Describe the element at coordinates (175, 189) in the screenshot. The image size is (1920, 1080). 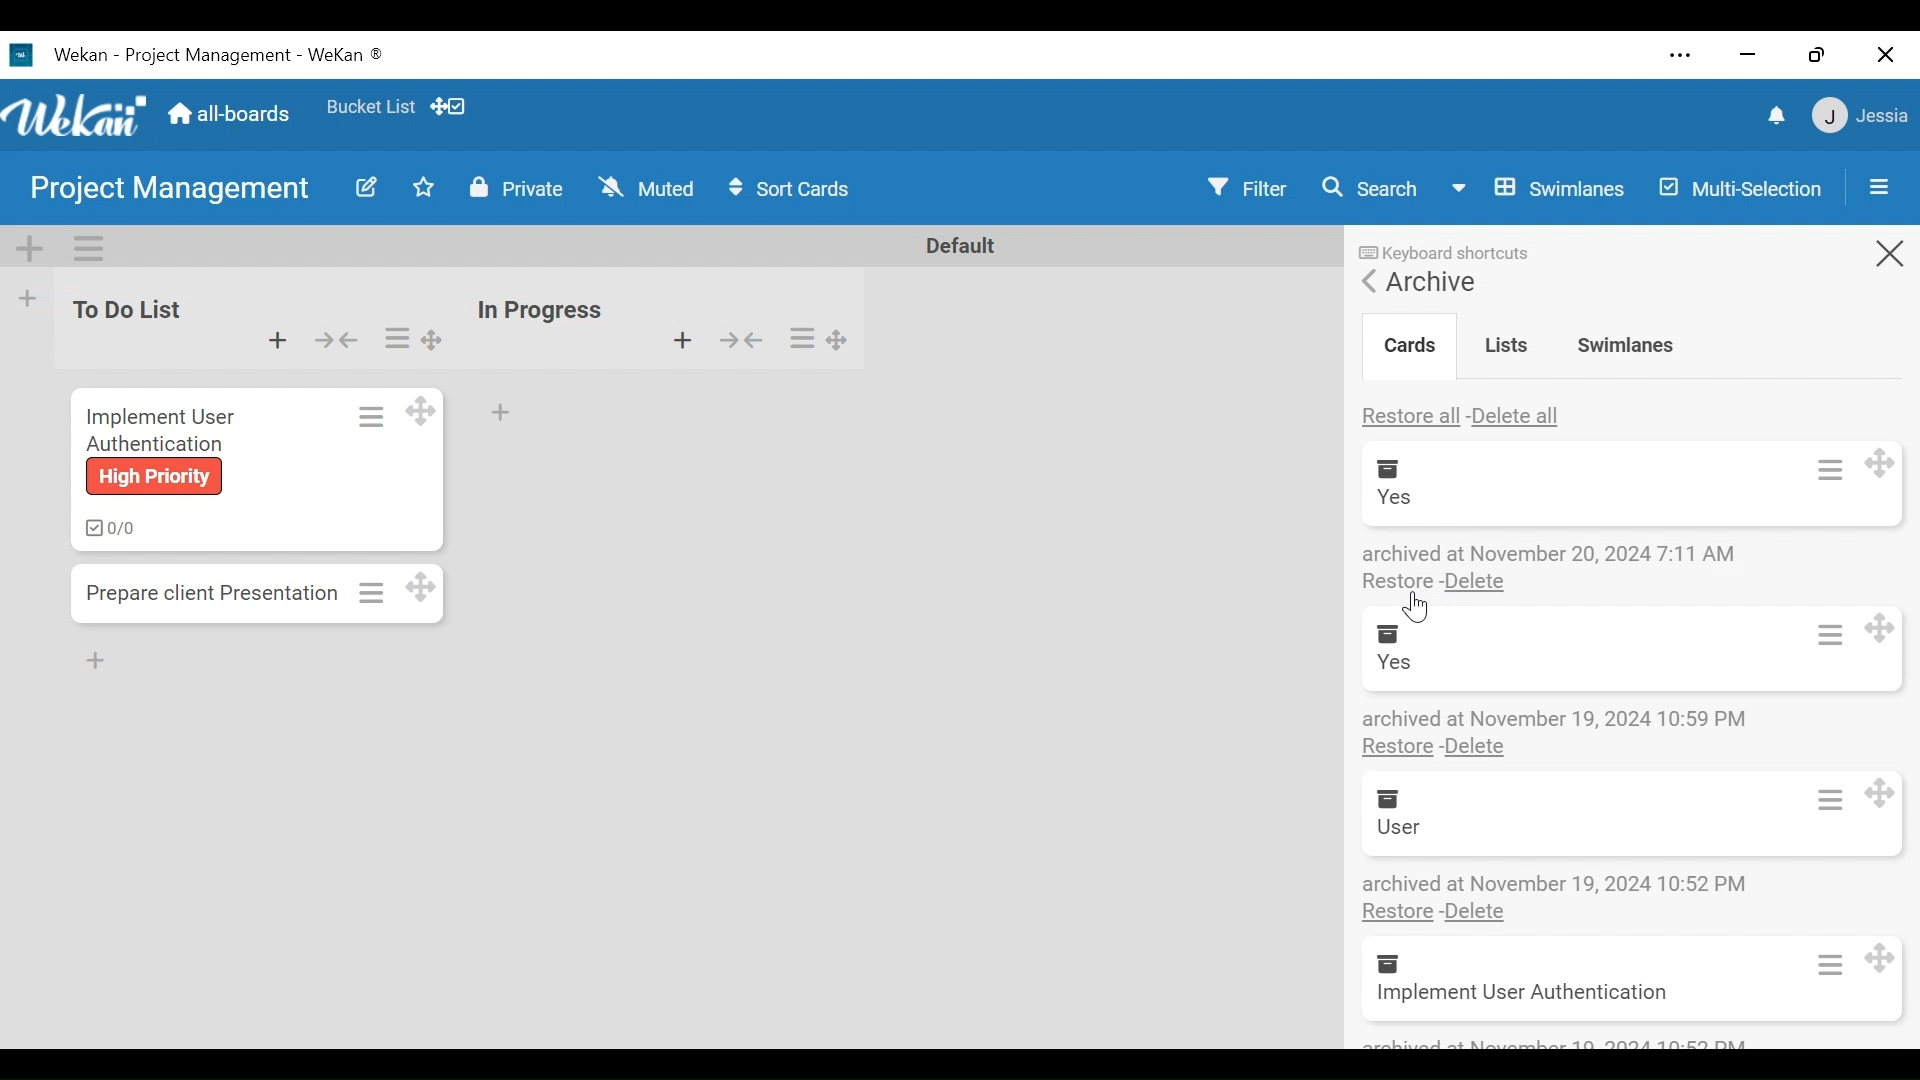
I see `Board Name` at that location.